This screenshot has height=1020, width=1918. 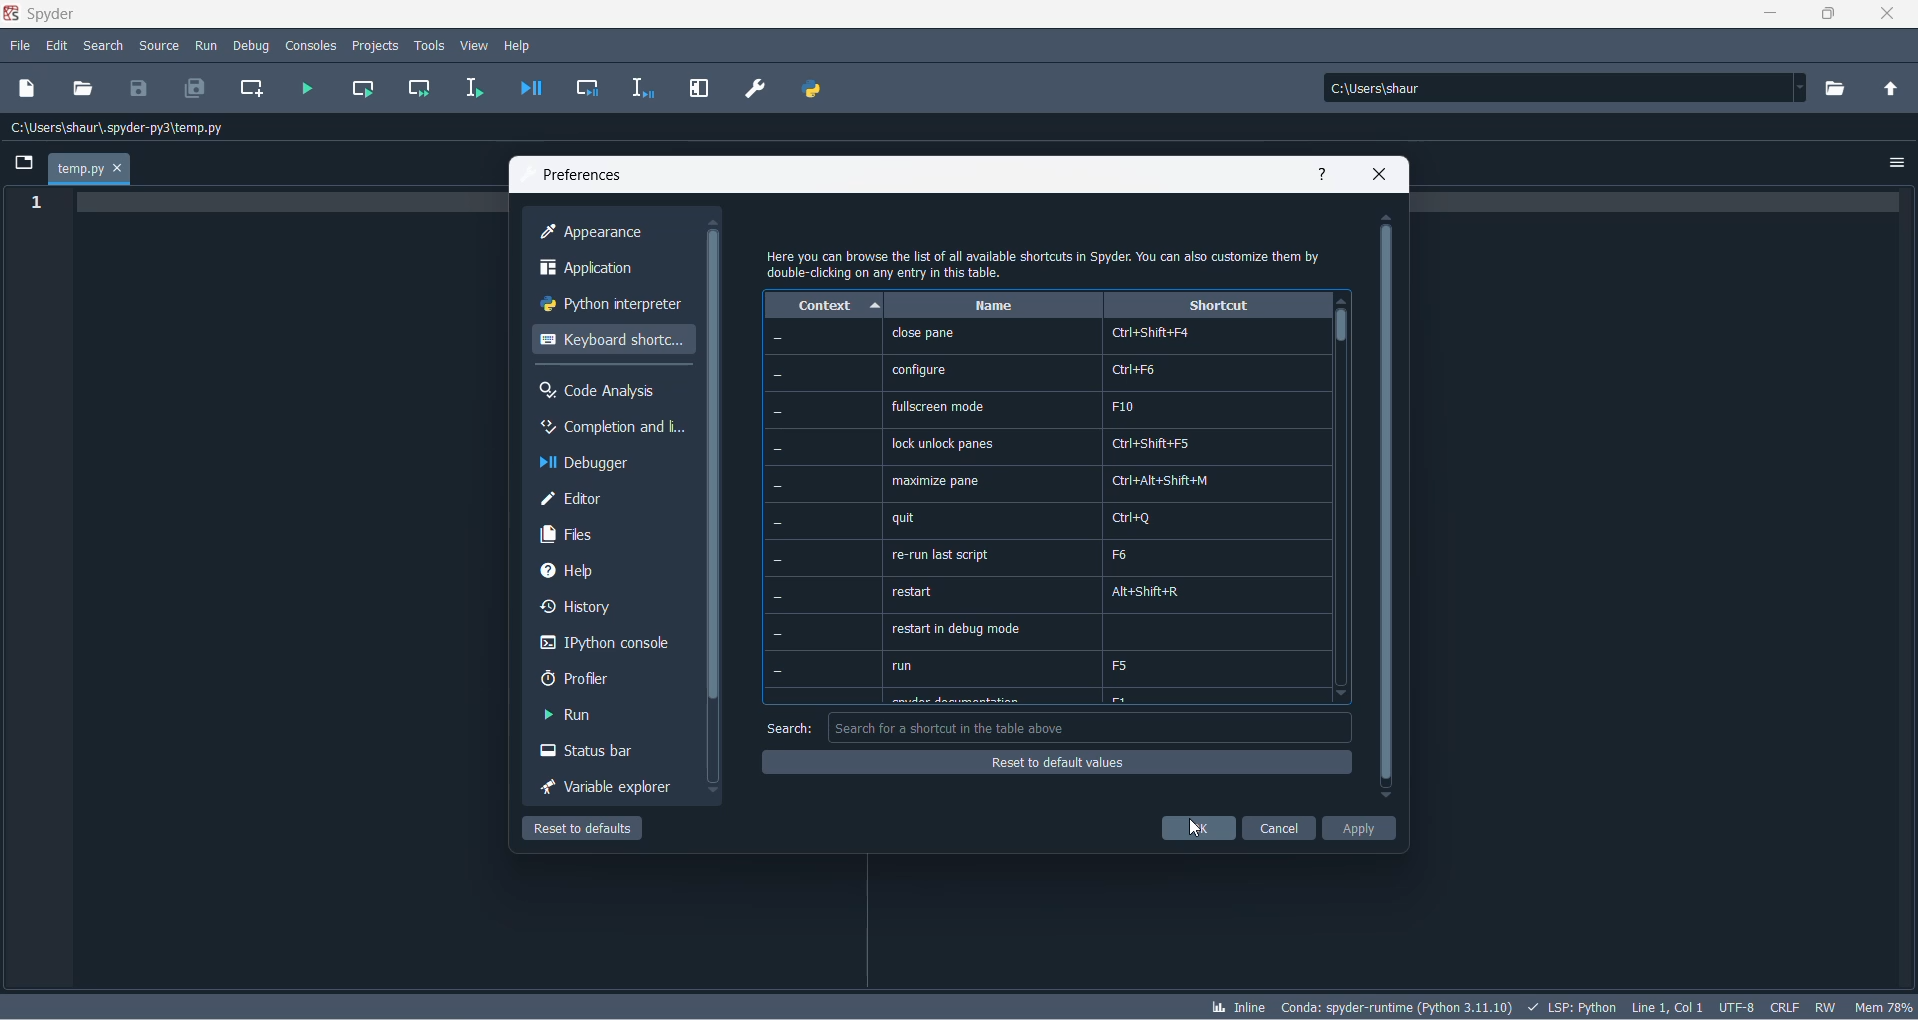 What do you see at coordinates (613, 464) in the screenshot?
I see `debugger` at bounding box center [613, 464].